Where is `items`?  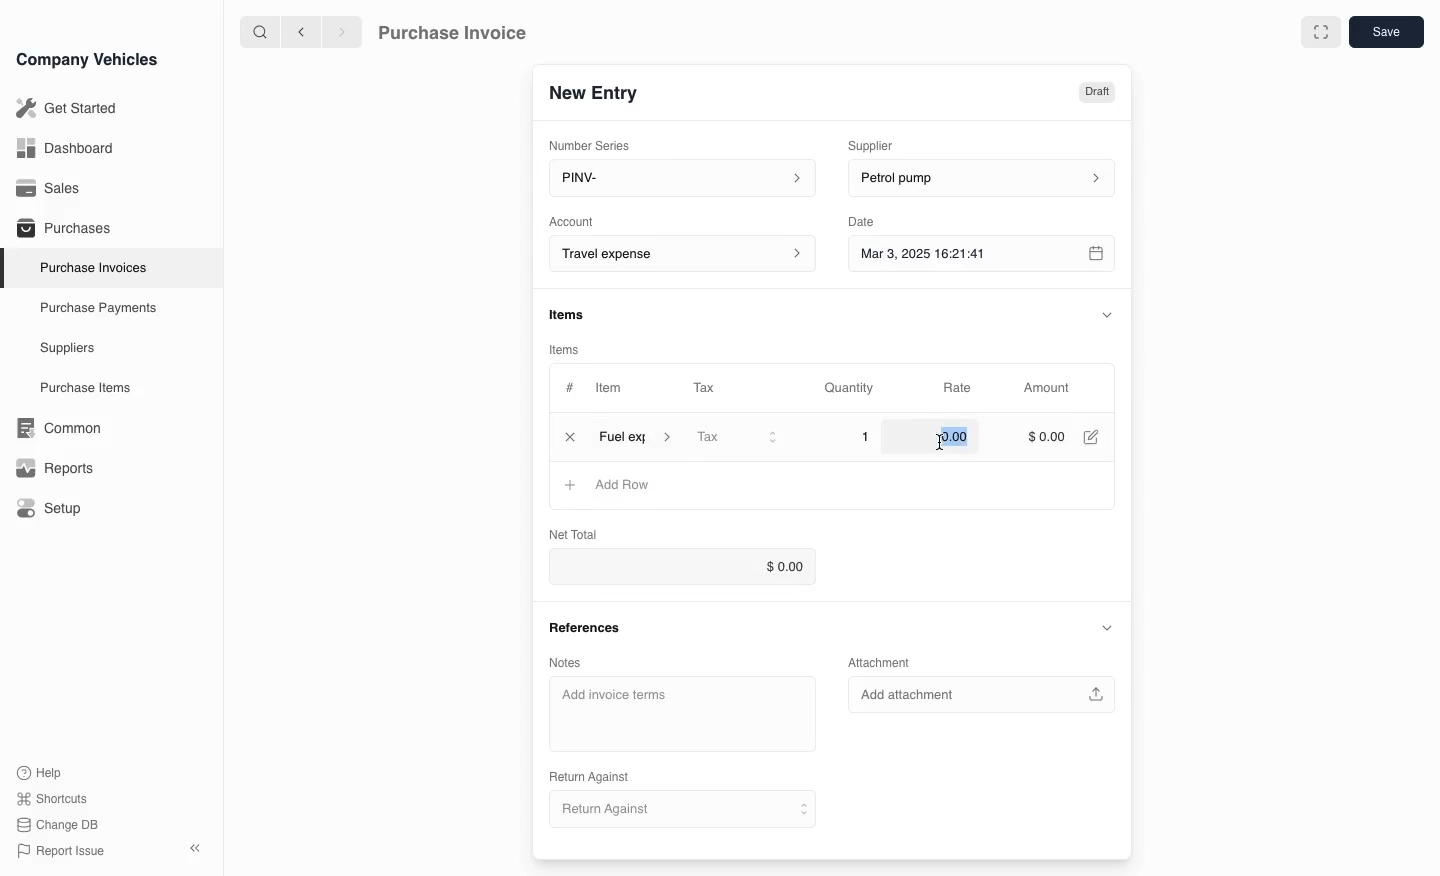
items is located at coordinates (568, 349).